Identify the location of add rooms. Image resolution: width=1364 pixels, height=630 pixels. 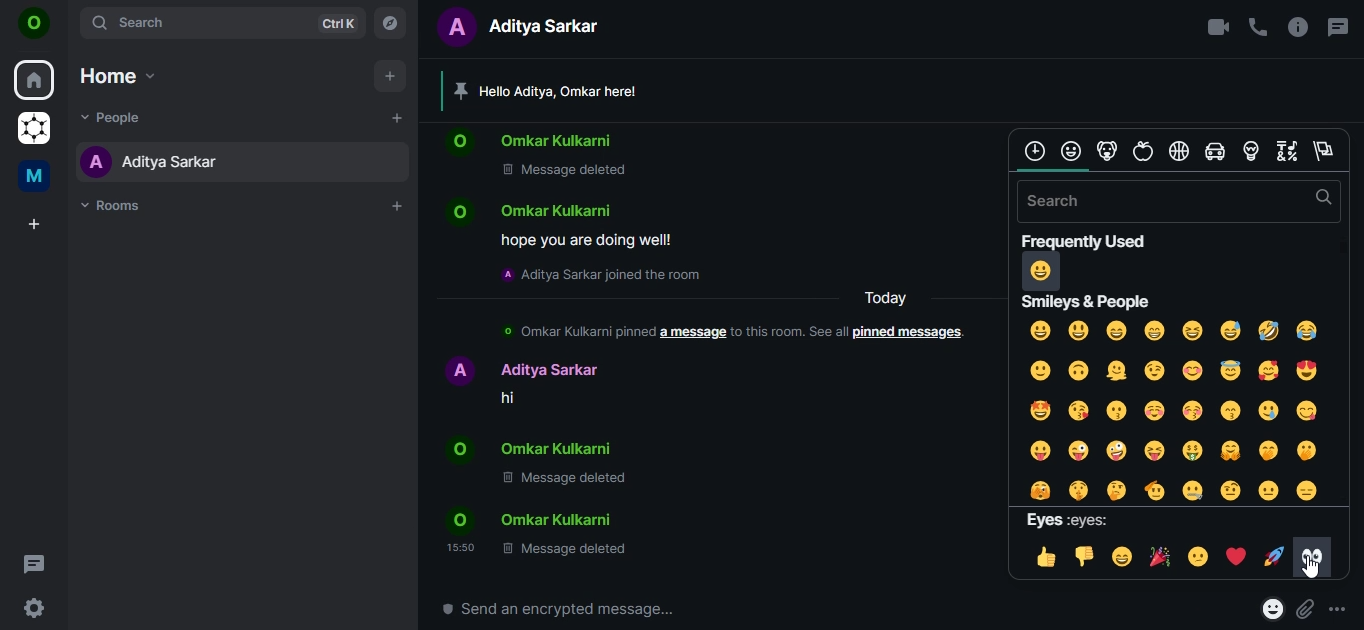
(398, 206).